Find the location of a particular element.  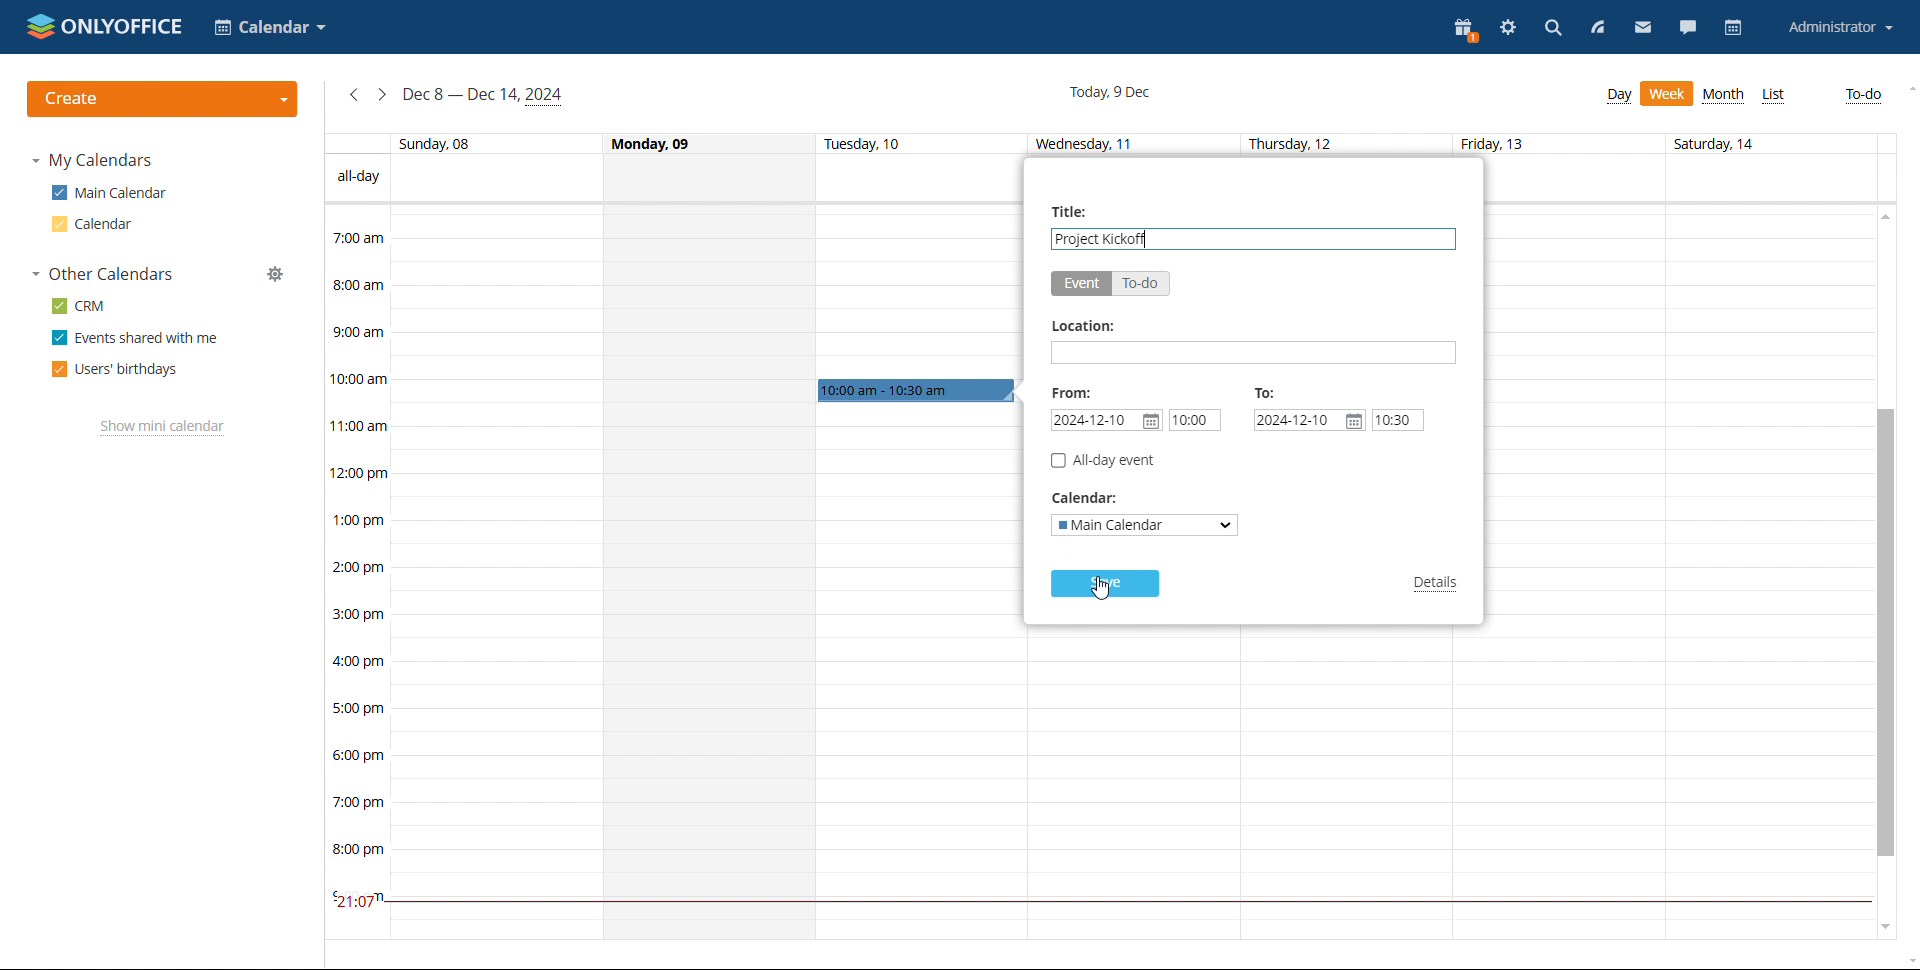

users' birthdays is located at coordinates (115, 369).